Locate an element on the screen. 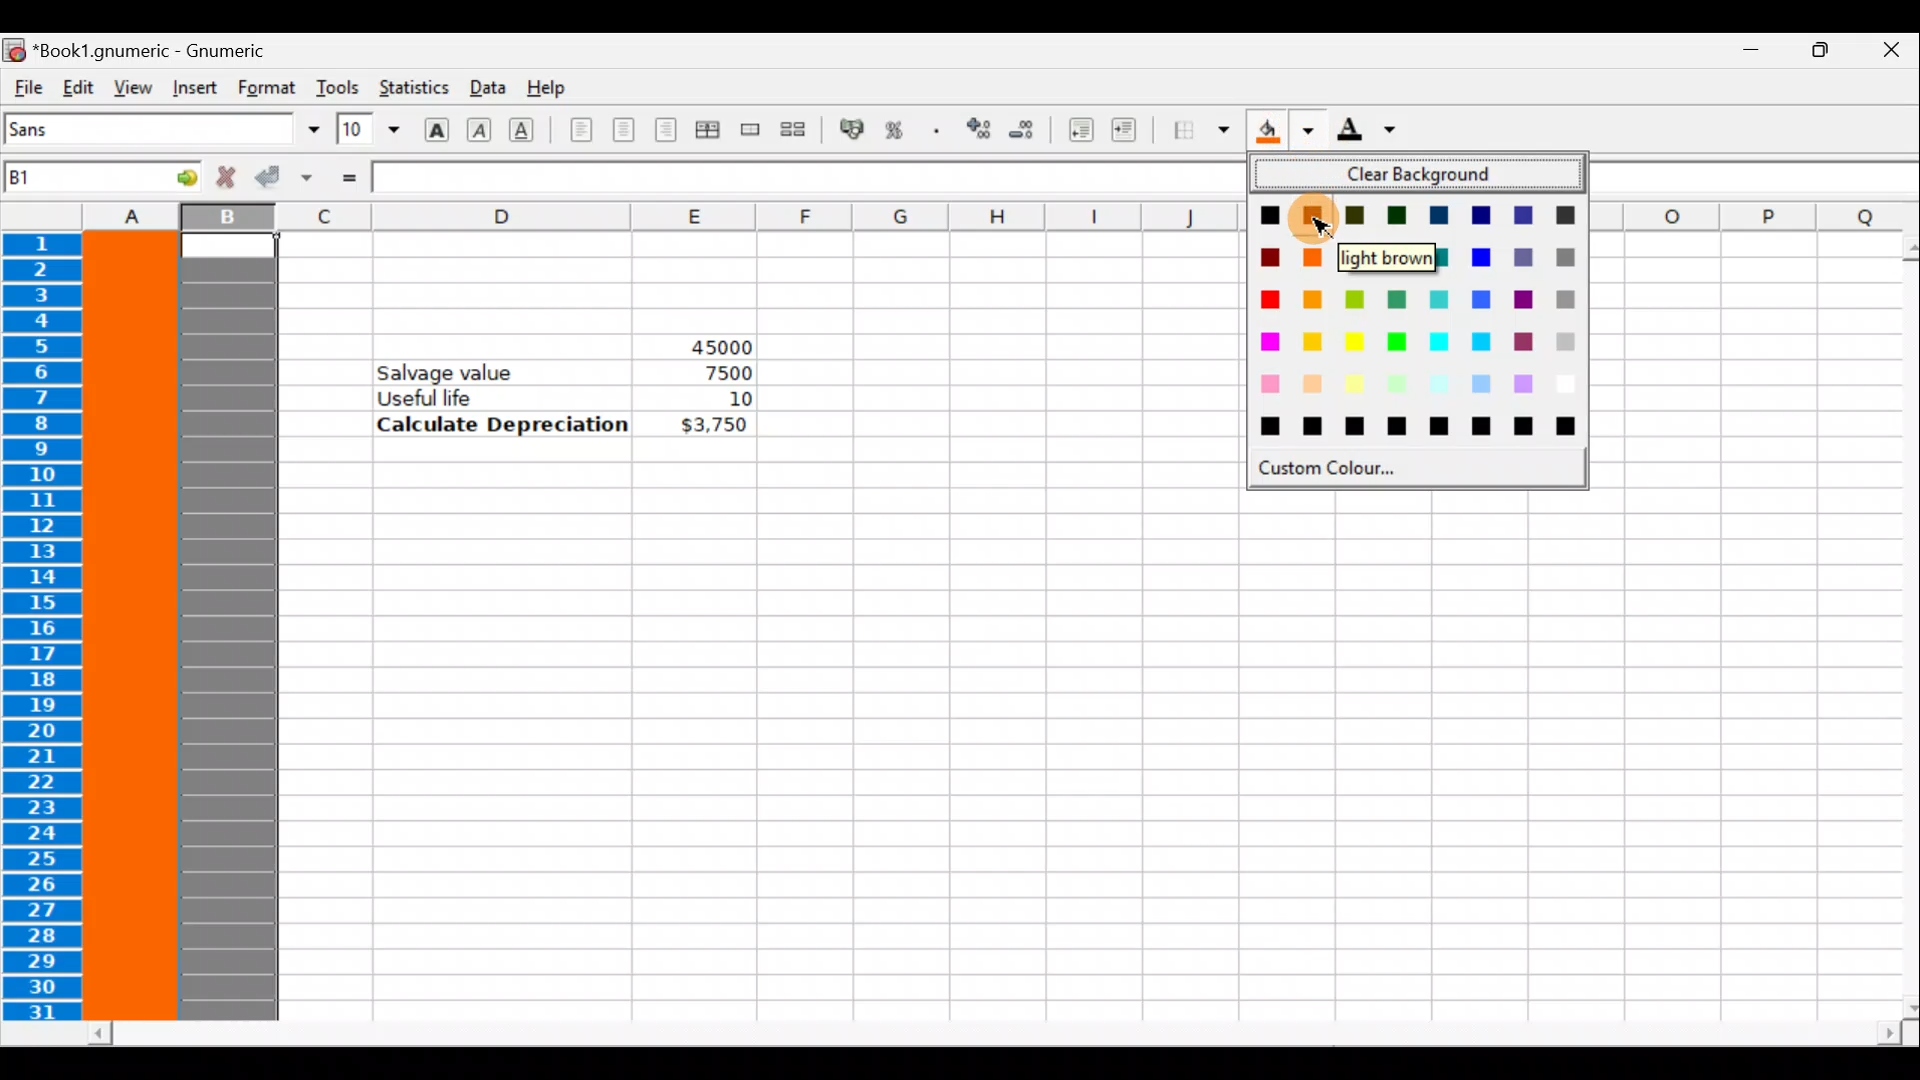 The height and width of the screenshot is (1080, 1920). Scroll bar is located at coordinates (1896, 627).